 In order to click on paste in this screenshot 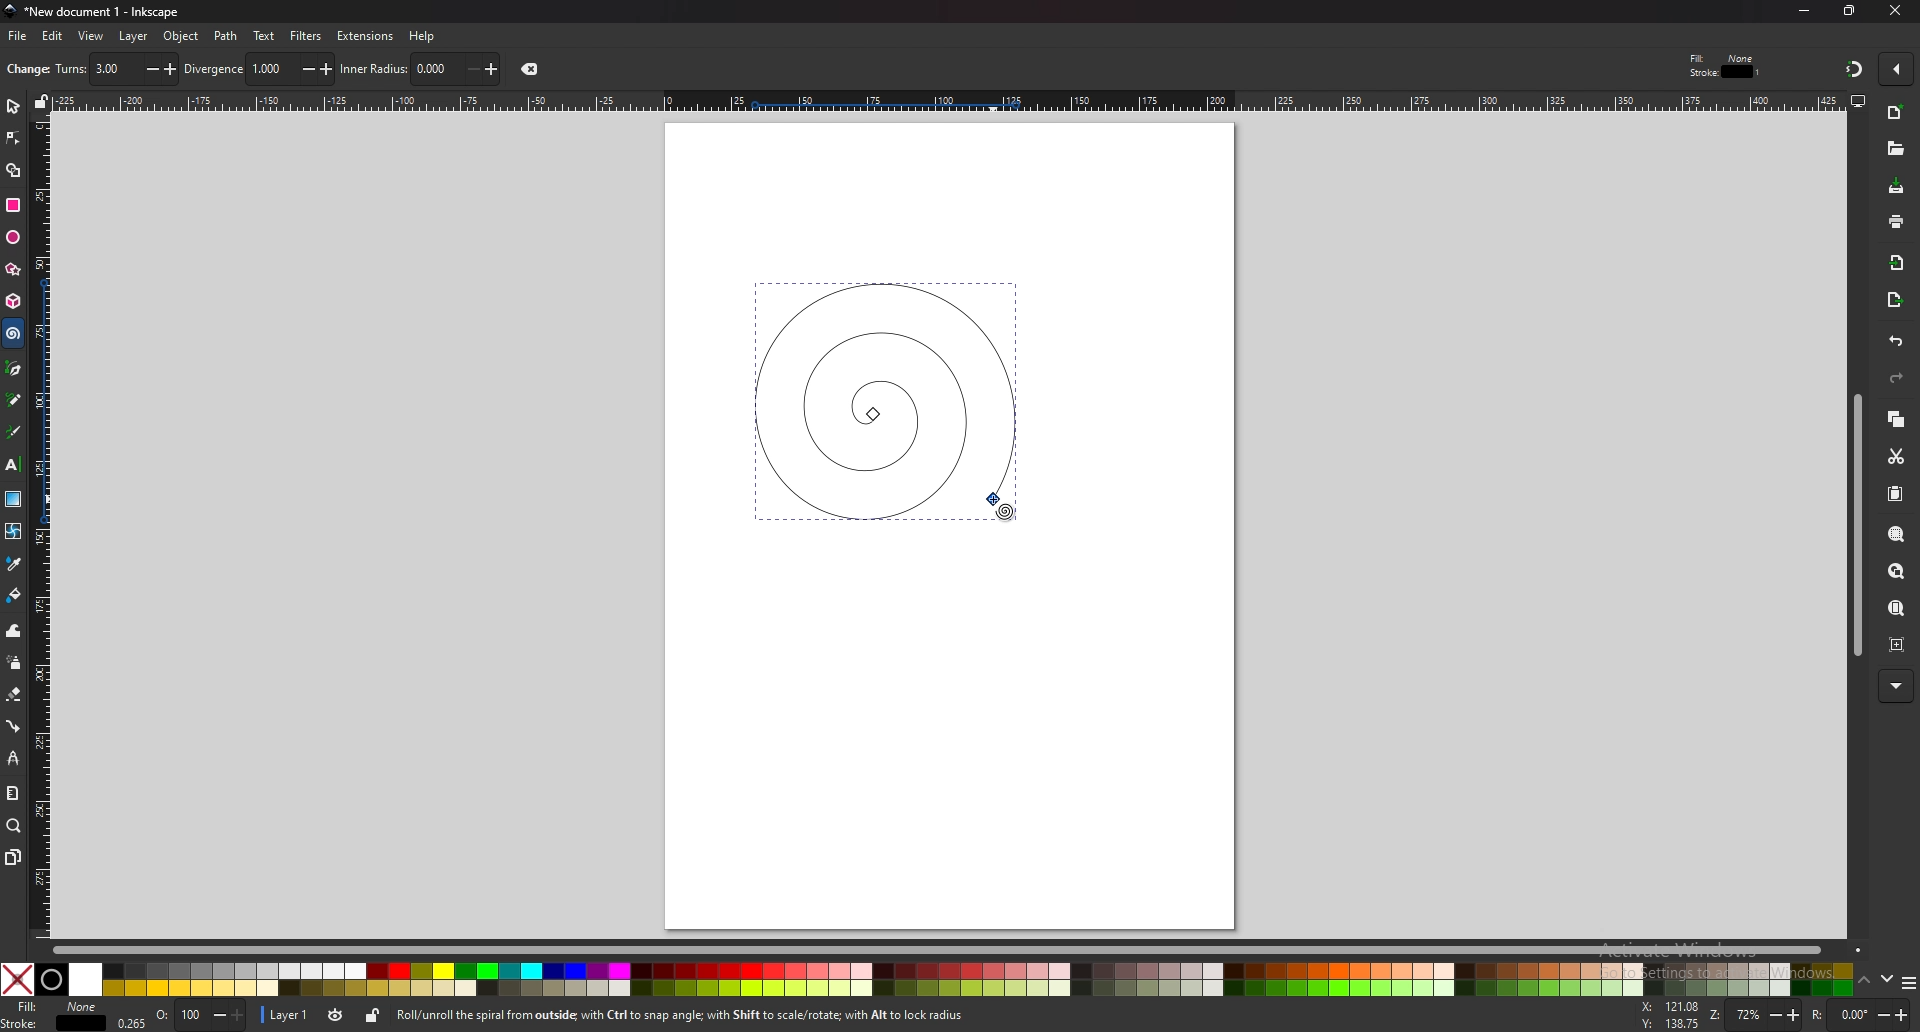, I will do `click(1894, 493)`.